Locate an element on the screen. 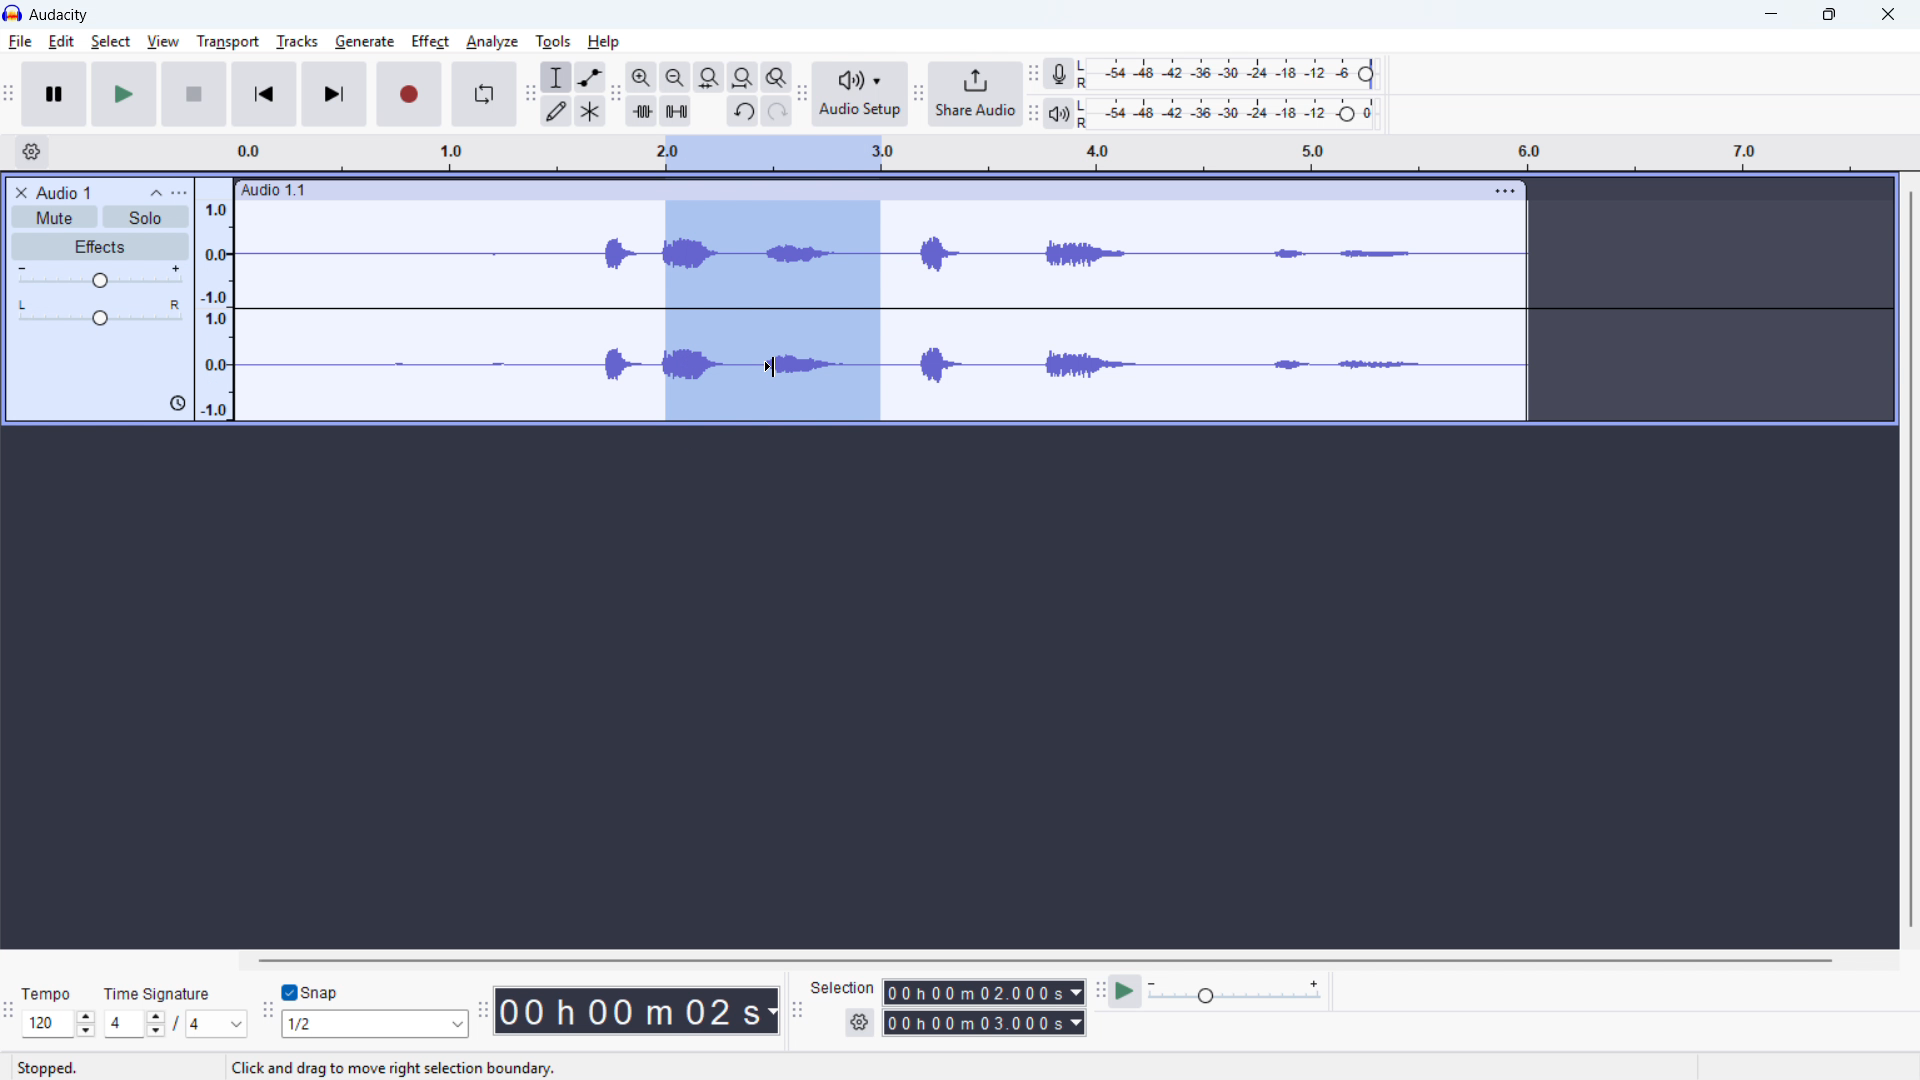  Click and drag to move right selection boundary. is located at coordinates (394, 1068).